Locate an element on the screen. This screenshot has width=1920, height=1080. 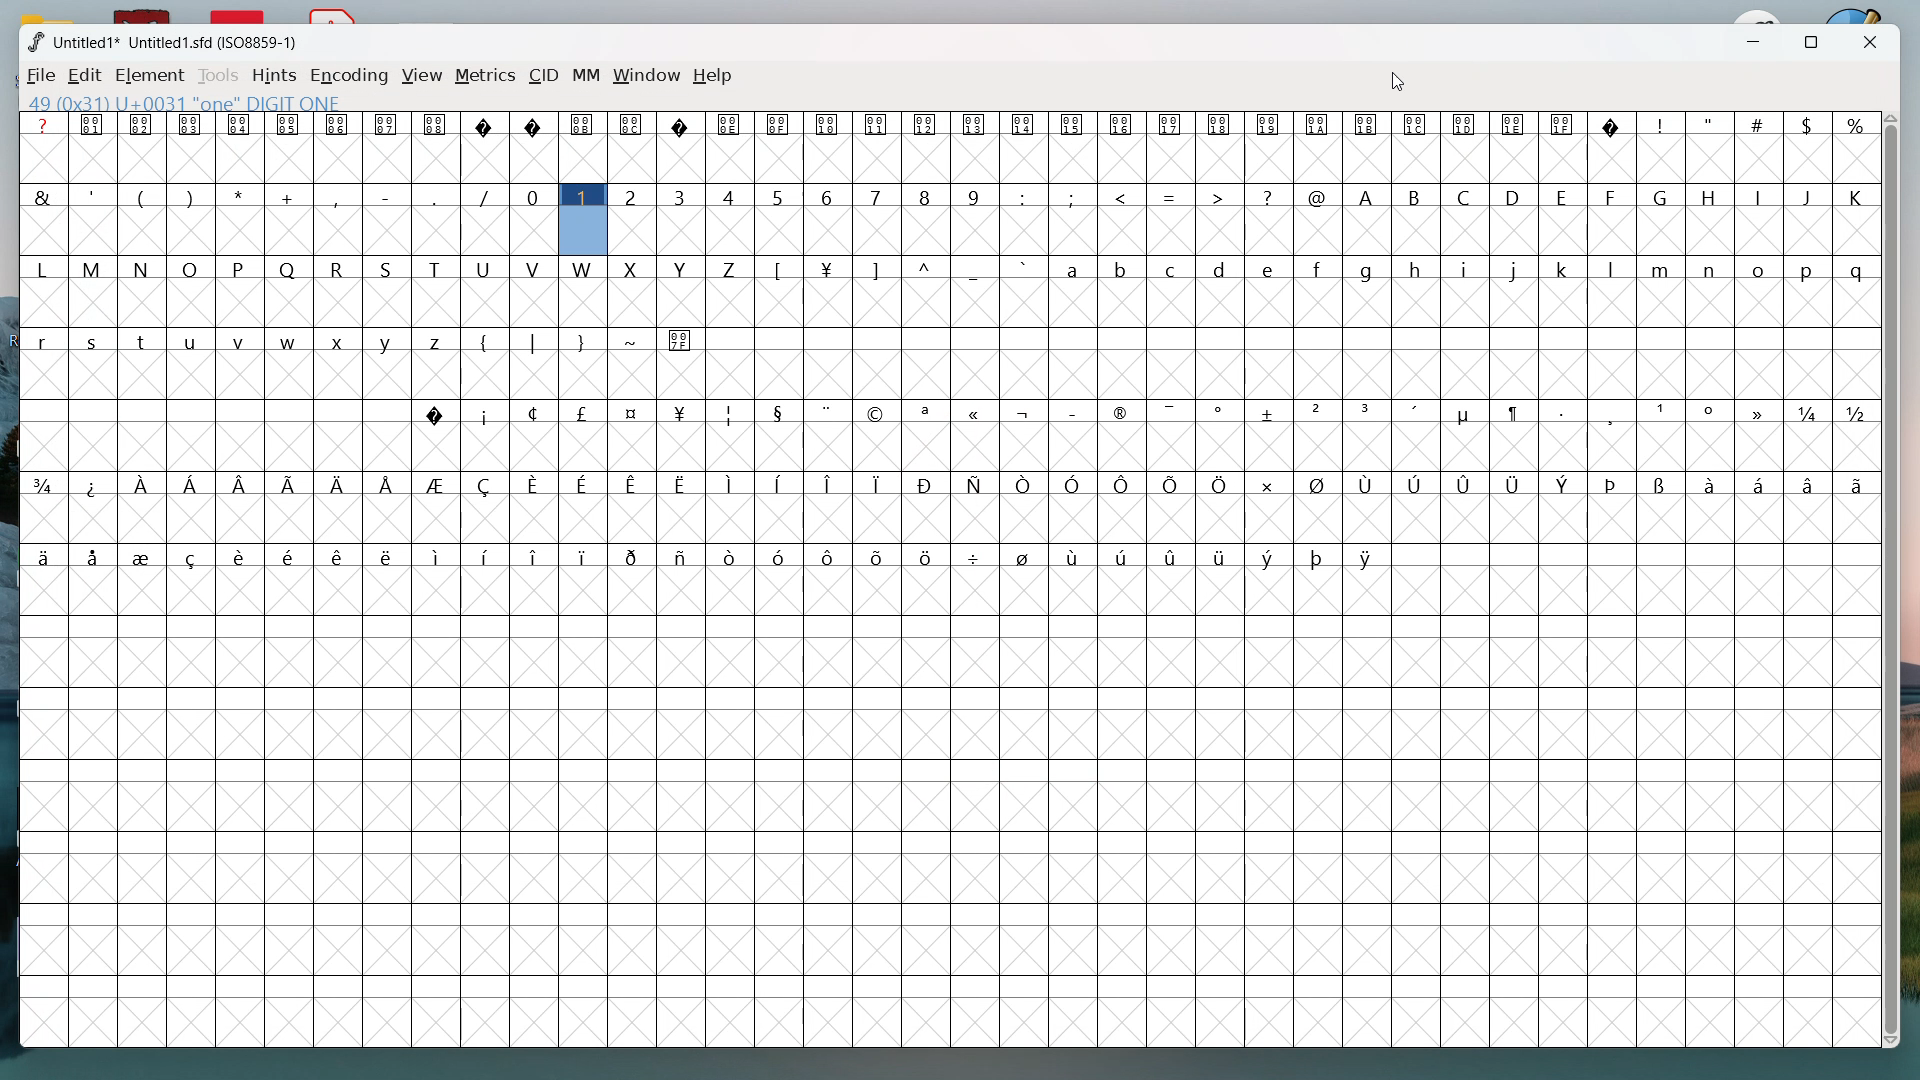
symbol is located at coordinates (730, 554).